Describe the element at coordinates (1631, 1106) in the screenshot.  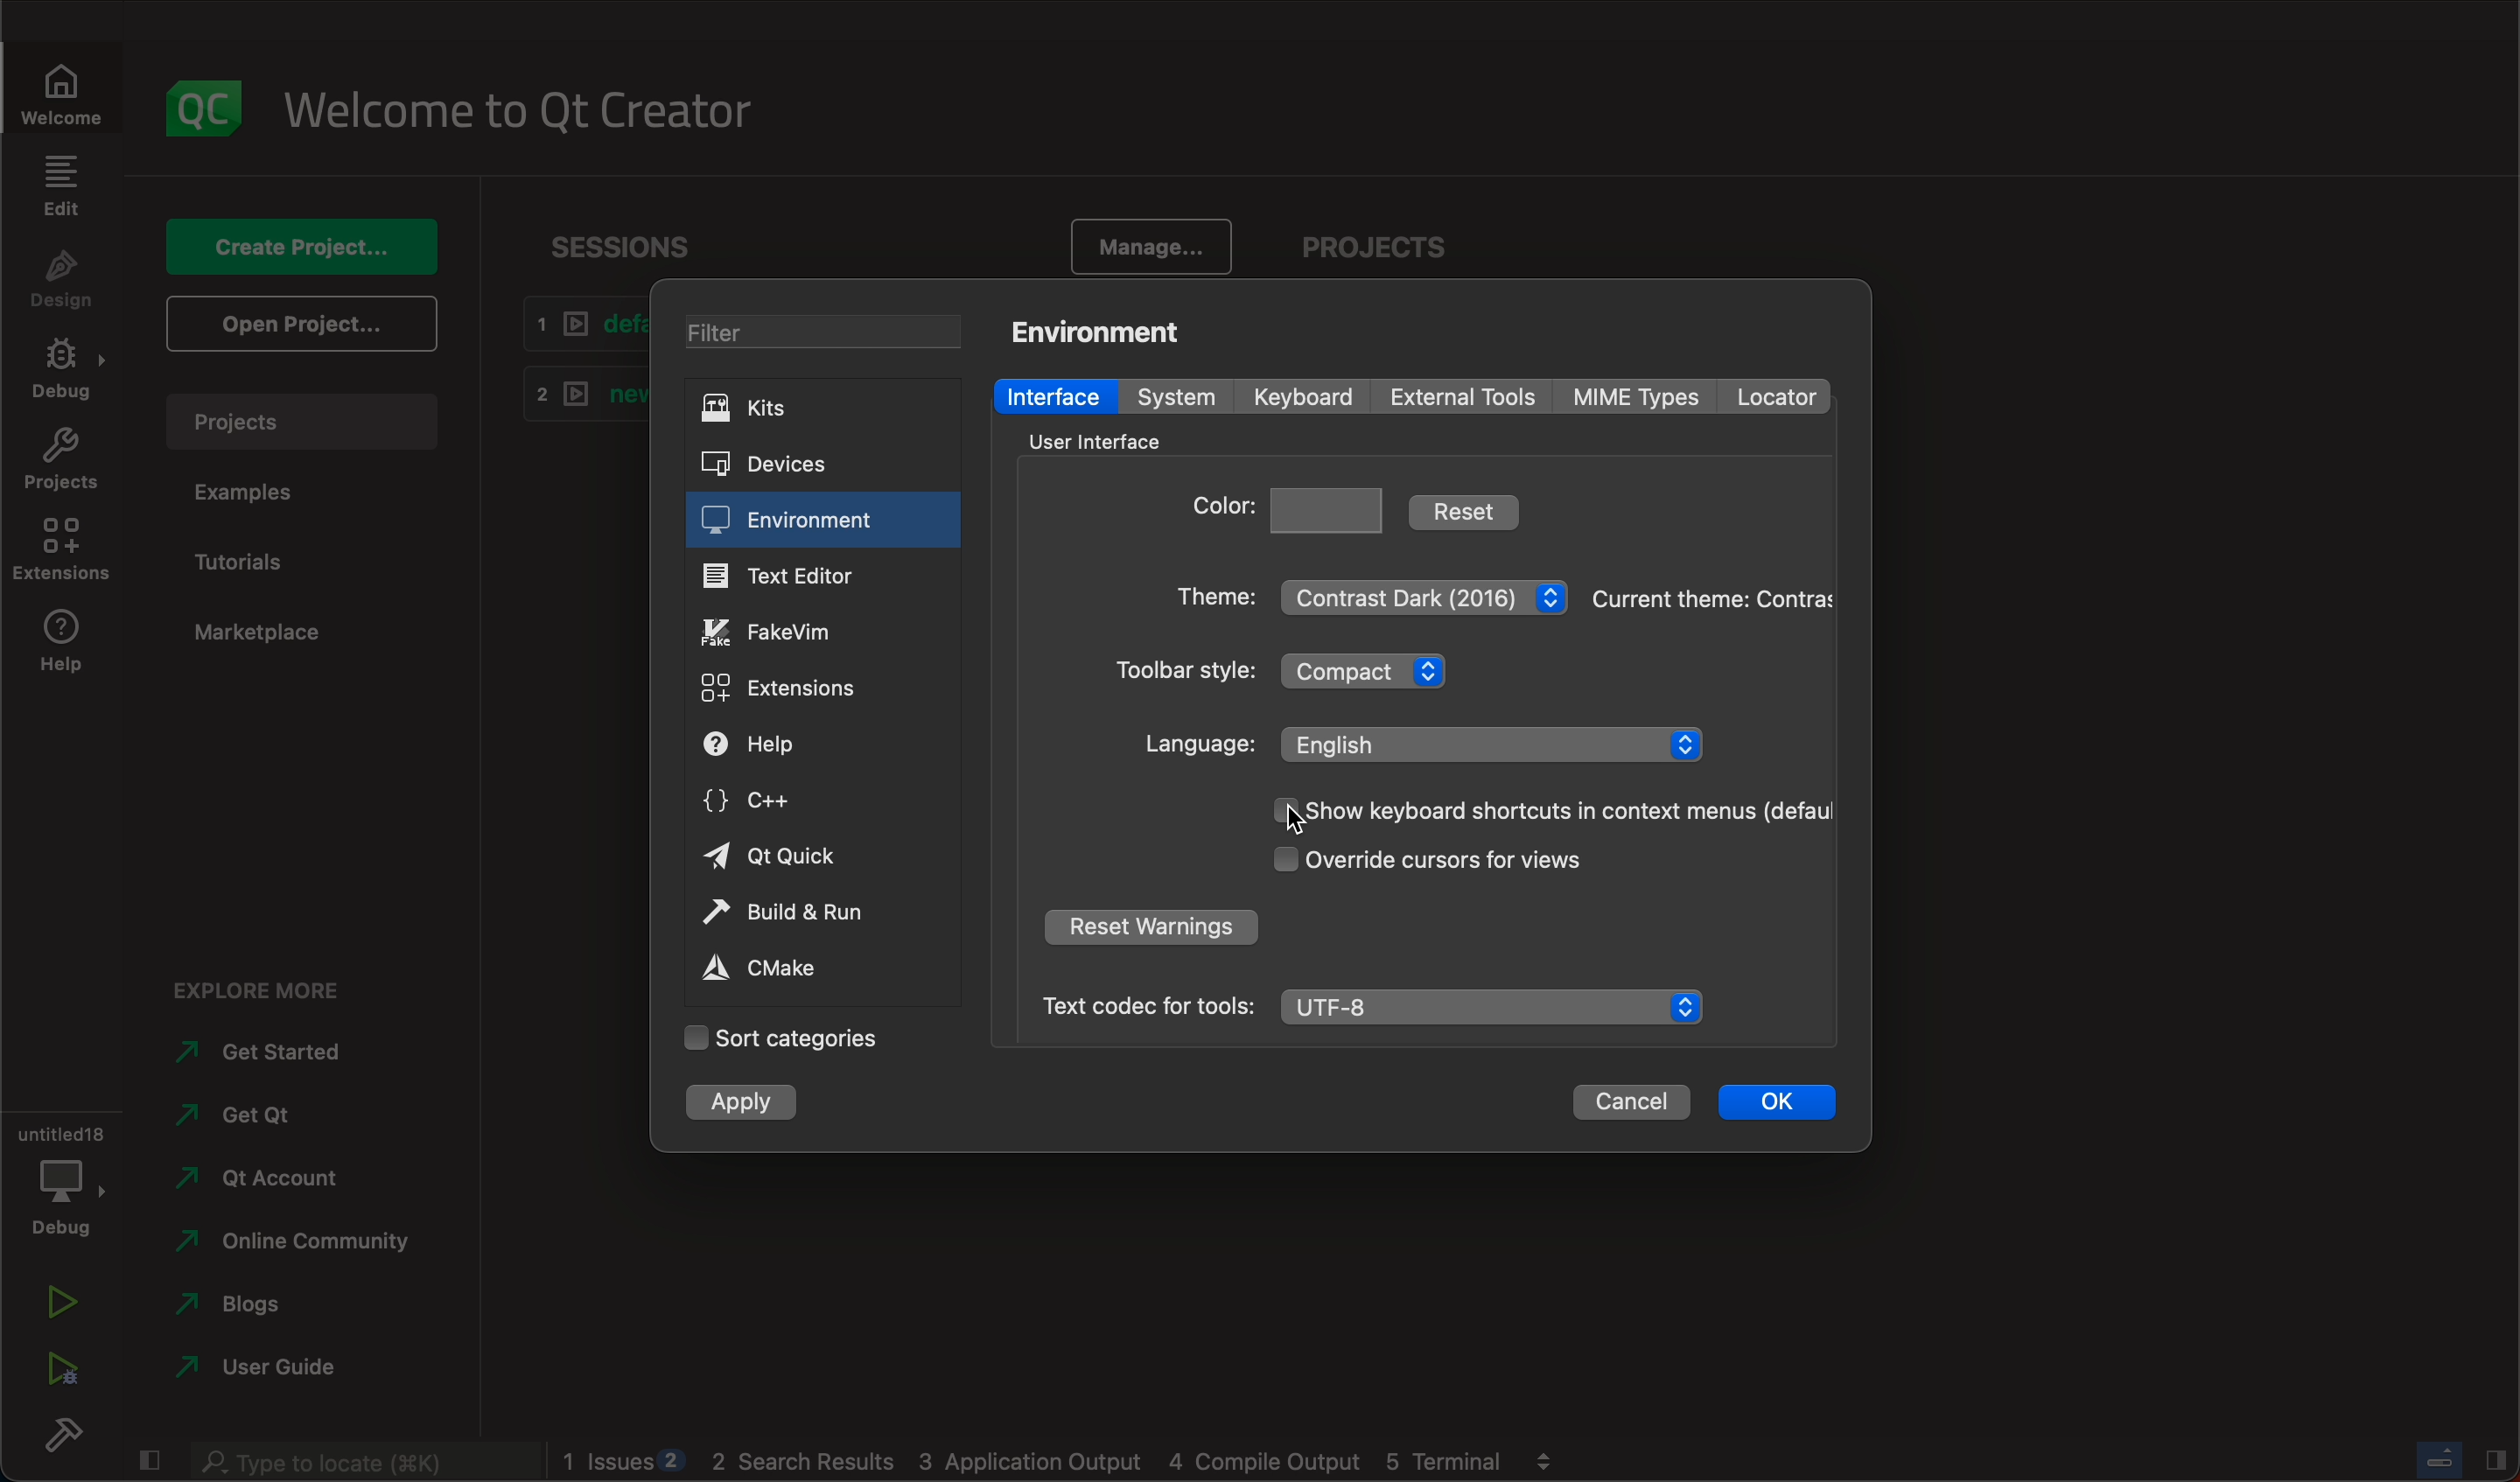
I see `cancel` at that location.